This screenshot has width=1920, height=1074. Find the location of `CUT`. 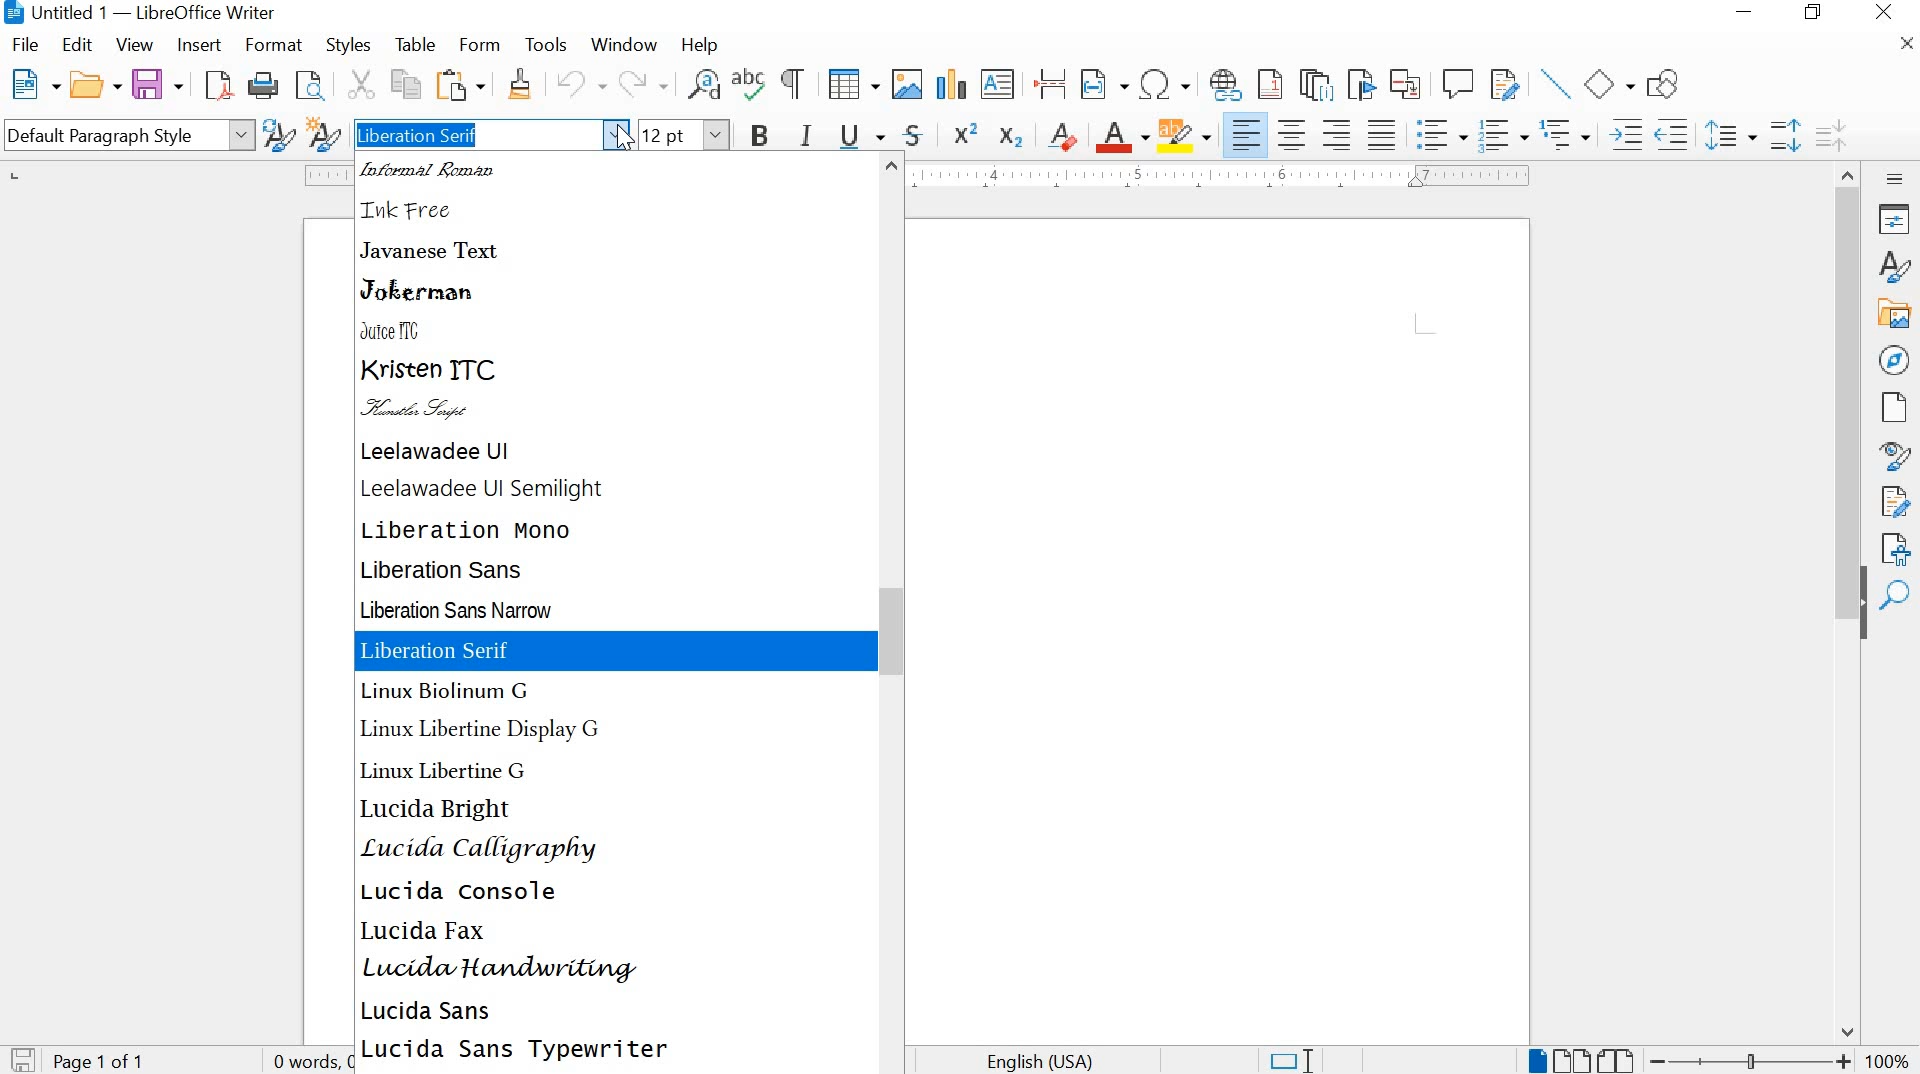

CUT is located at coordinates (358, 84).